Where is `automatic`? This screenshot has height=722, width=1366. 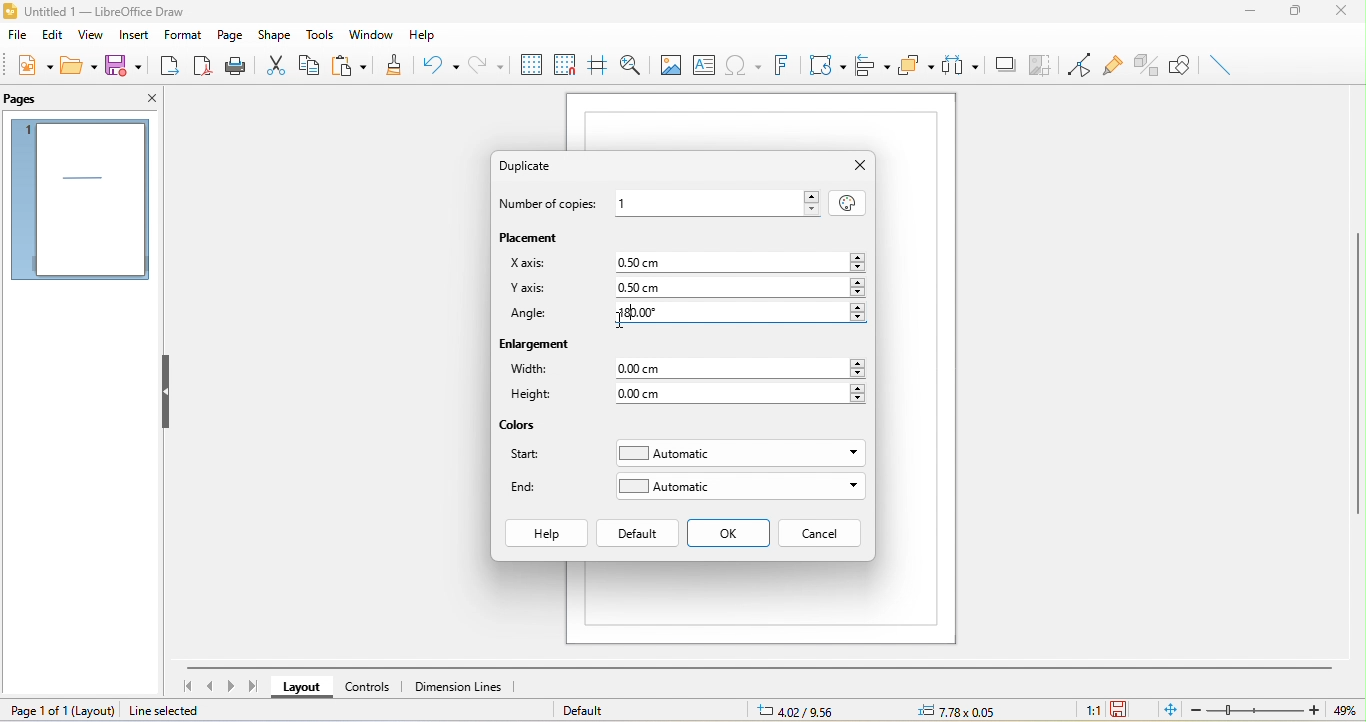 automatic is located at coordinates (740, 486).